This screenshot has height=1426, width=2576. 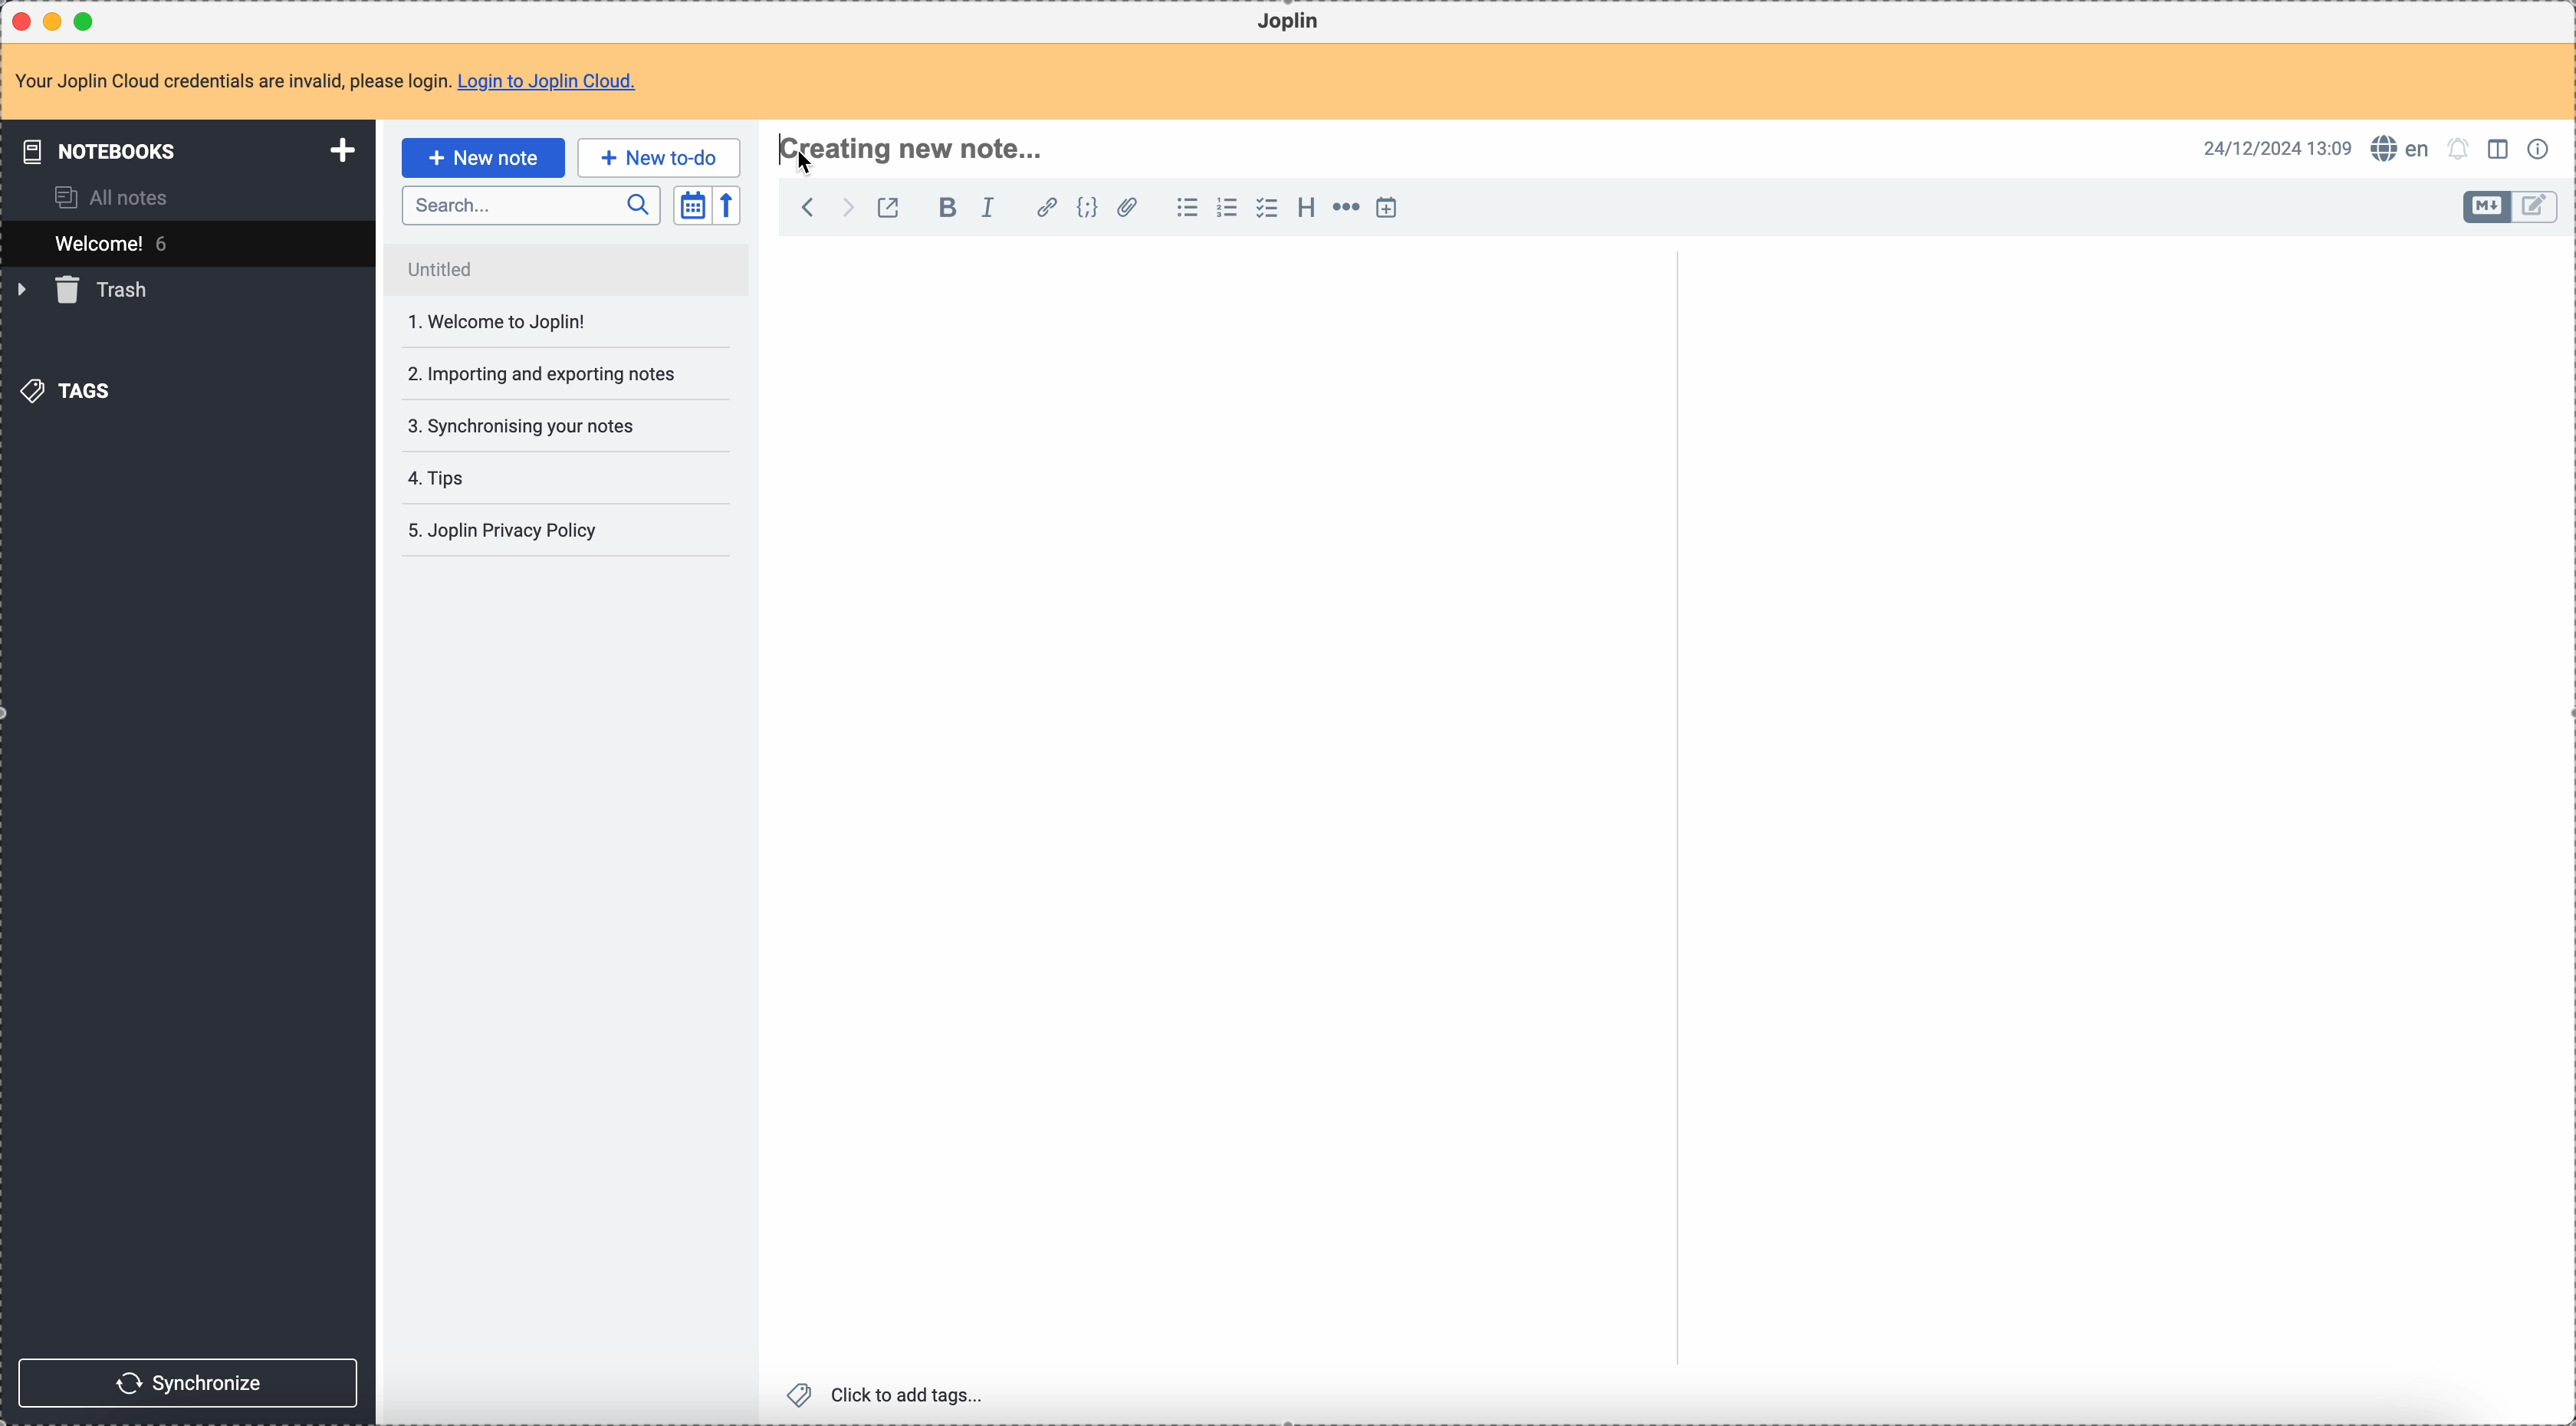 What do you see at coordinates (71, 389) in the screenshot?
I see `tags` at bounding box center [71, 389].